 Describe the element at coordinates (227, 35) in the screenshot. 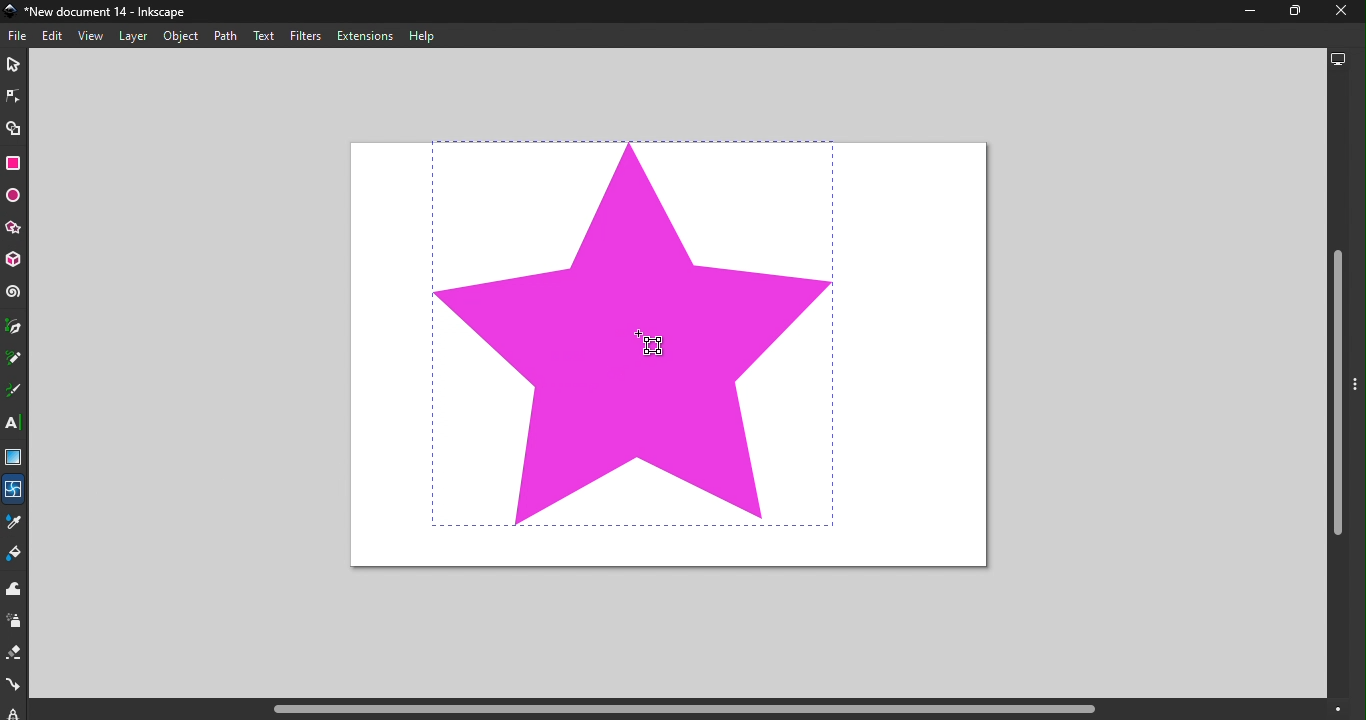

I see `Path` at that location.